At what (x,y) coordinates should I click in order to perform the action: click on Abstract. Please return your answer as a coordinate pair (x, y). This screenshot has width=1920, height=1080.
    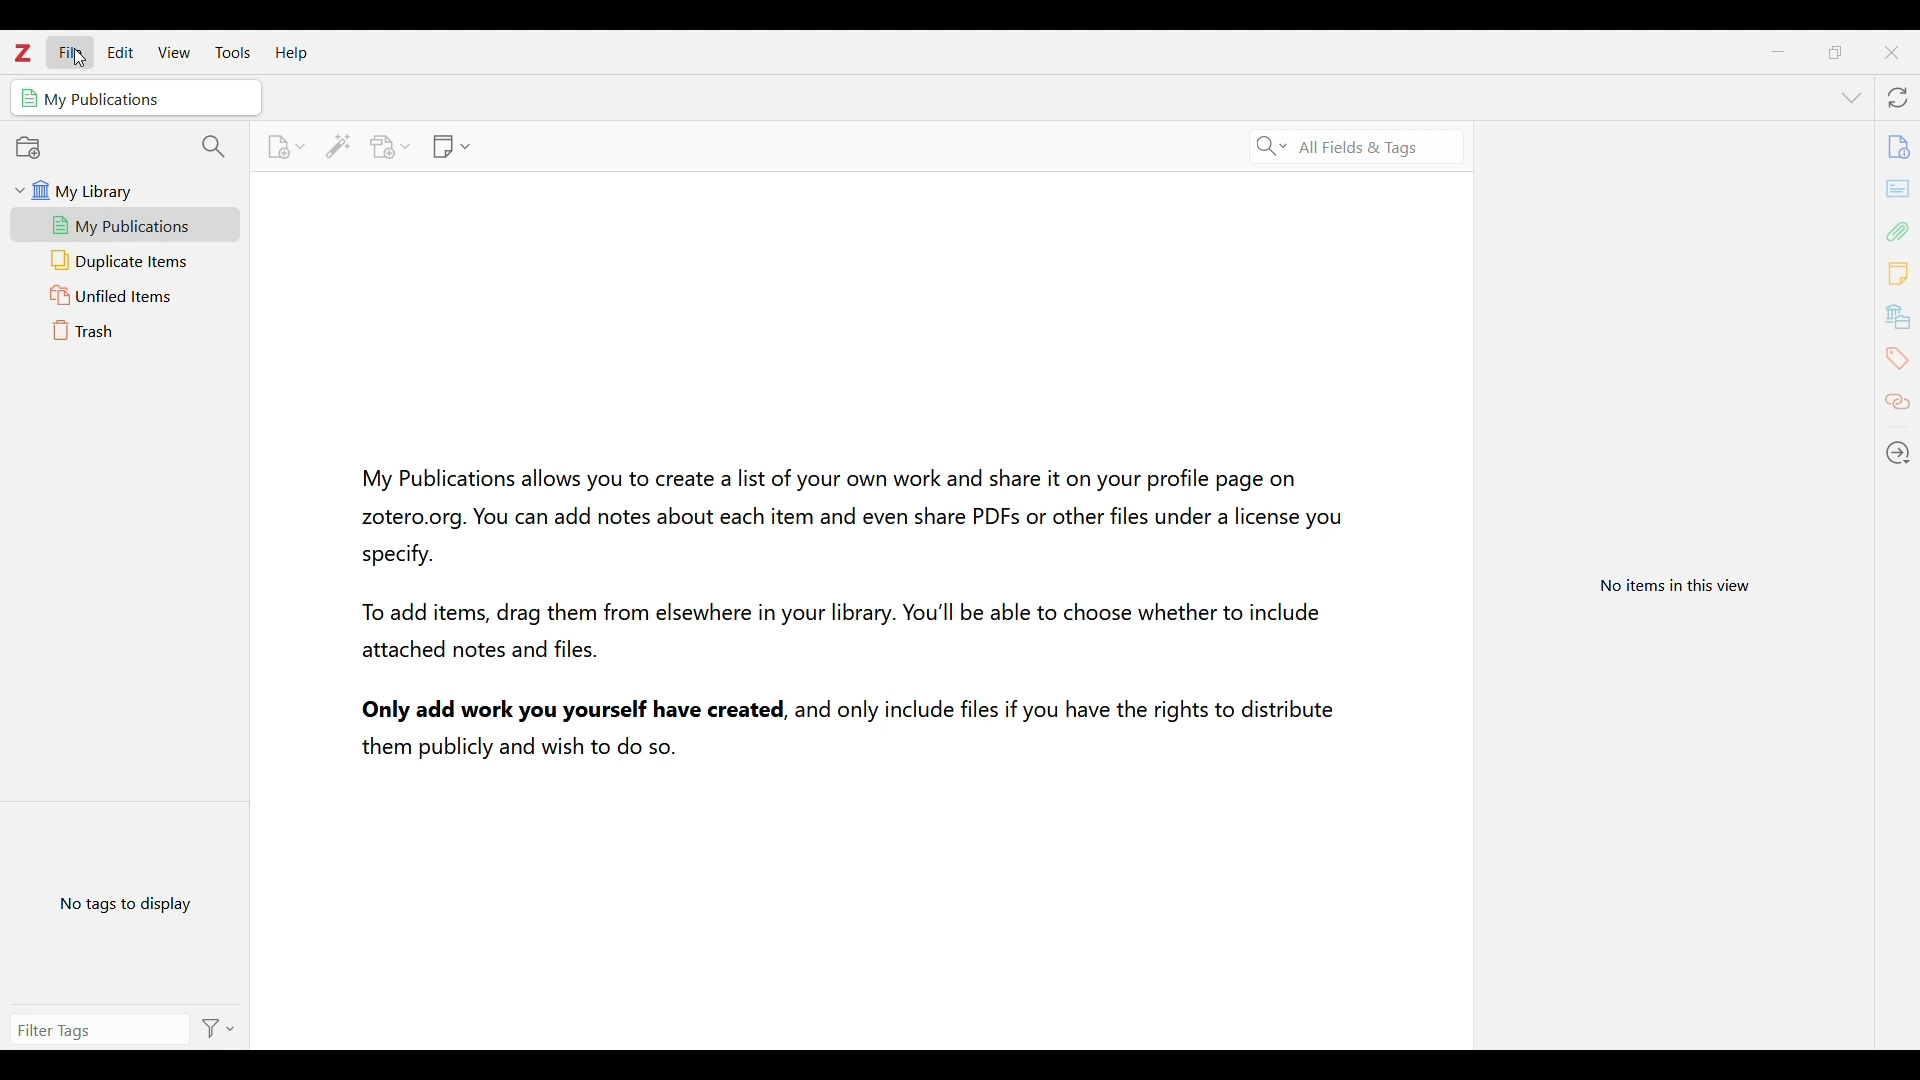
    Looking at the image, I should click on (1898, 188).